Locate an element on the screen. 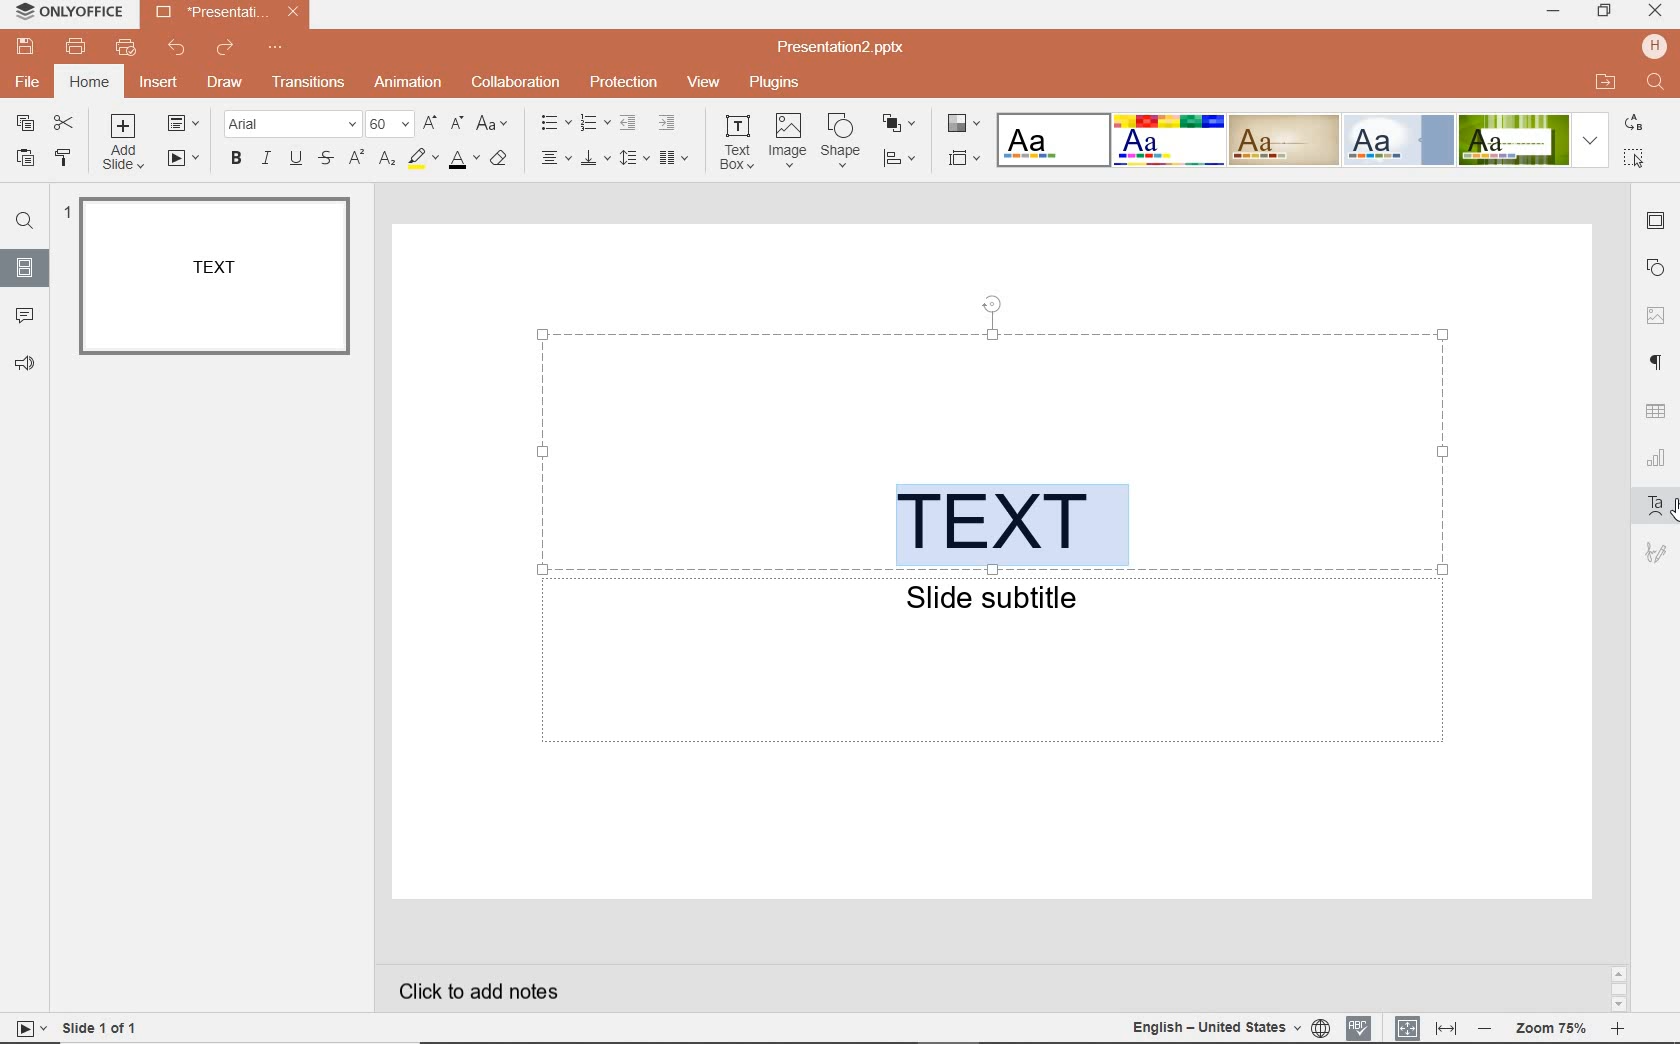  COPY STYLE is located at coordinates (63, 157).